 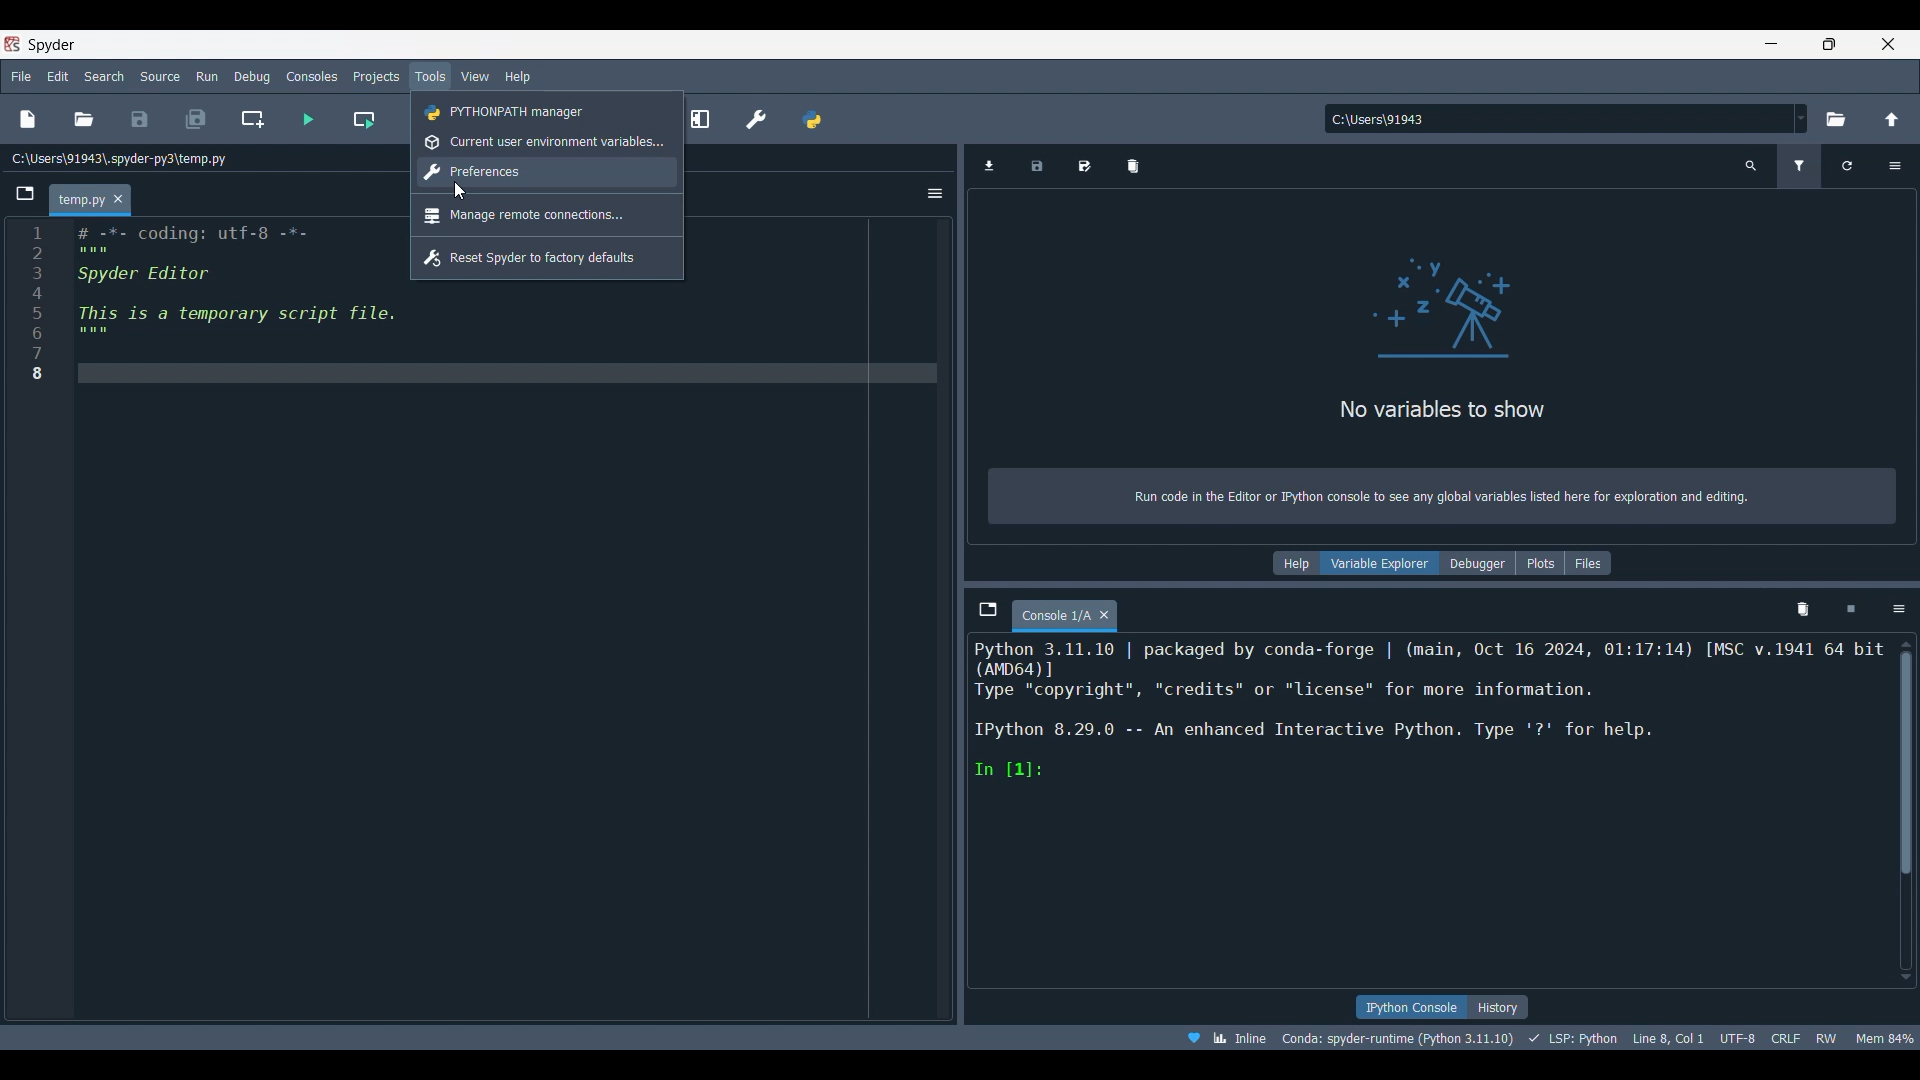 I want to click on Save file, so click(x=140, y=119).